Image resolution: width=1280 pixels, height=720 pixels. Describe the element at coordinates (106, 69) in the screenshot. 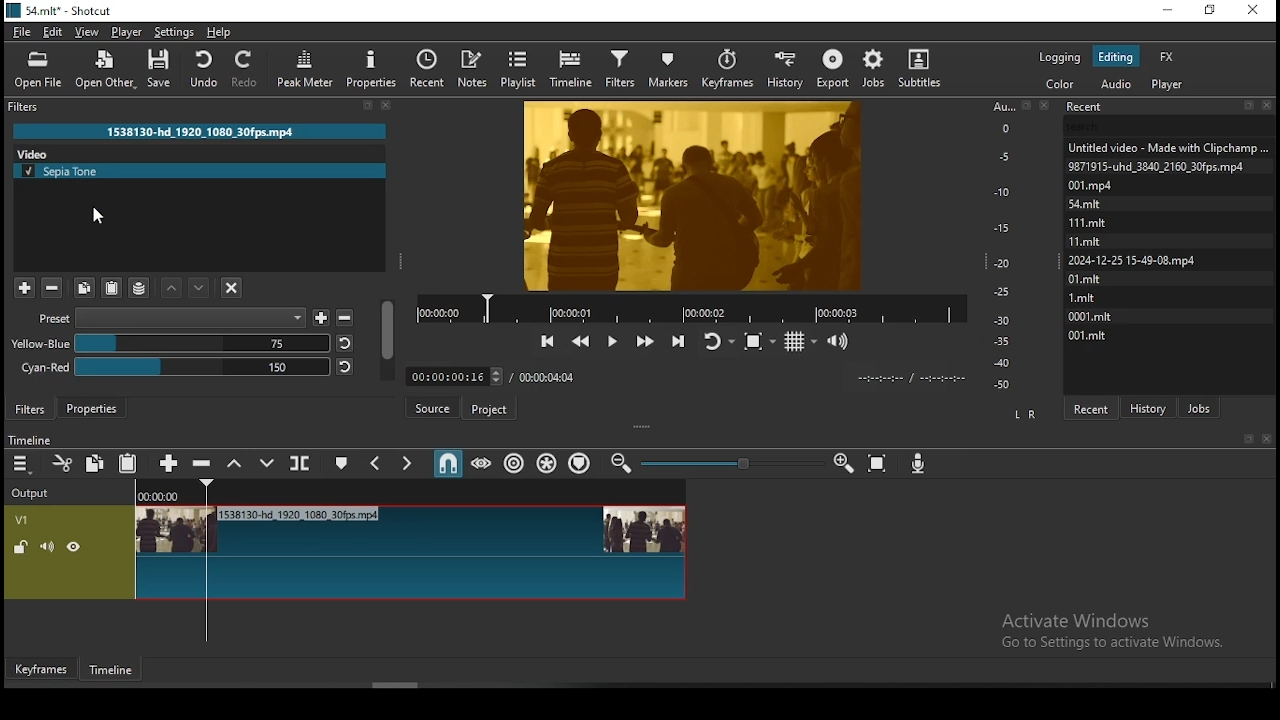

I see `open other` at that location.